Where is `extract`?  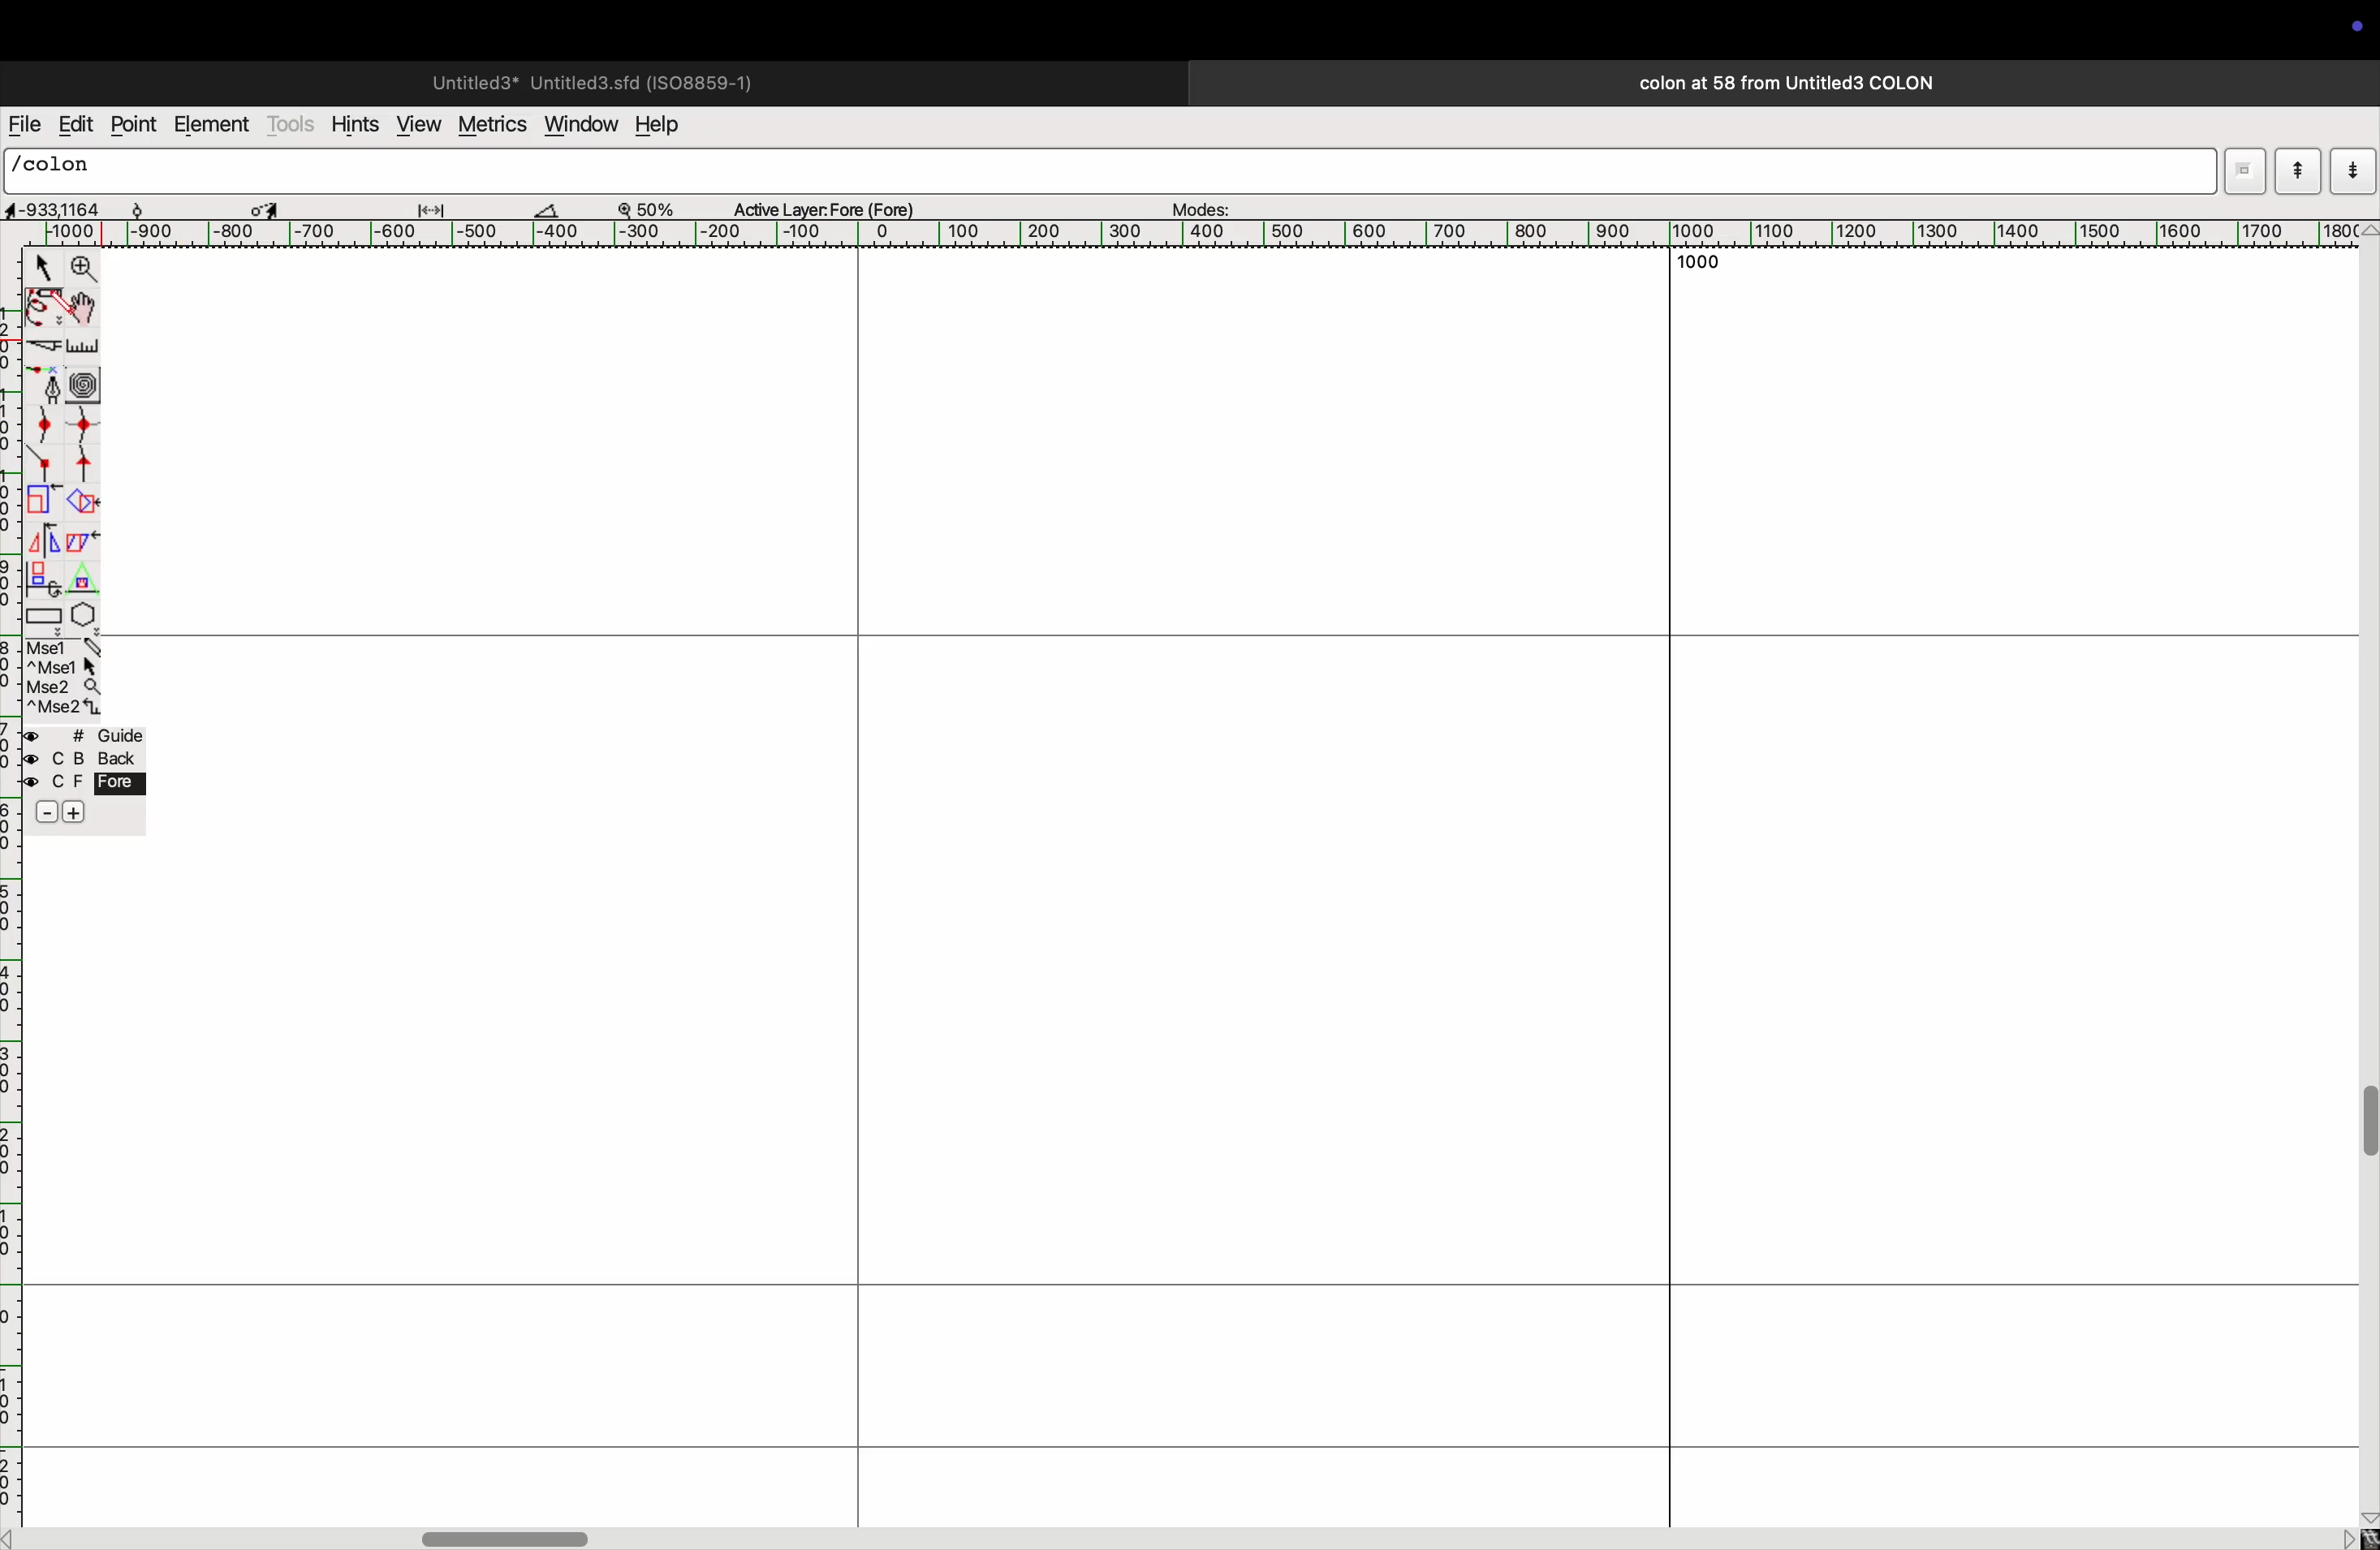 extract is located at coordinates (82, 503).